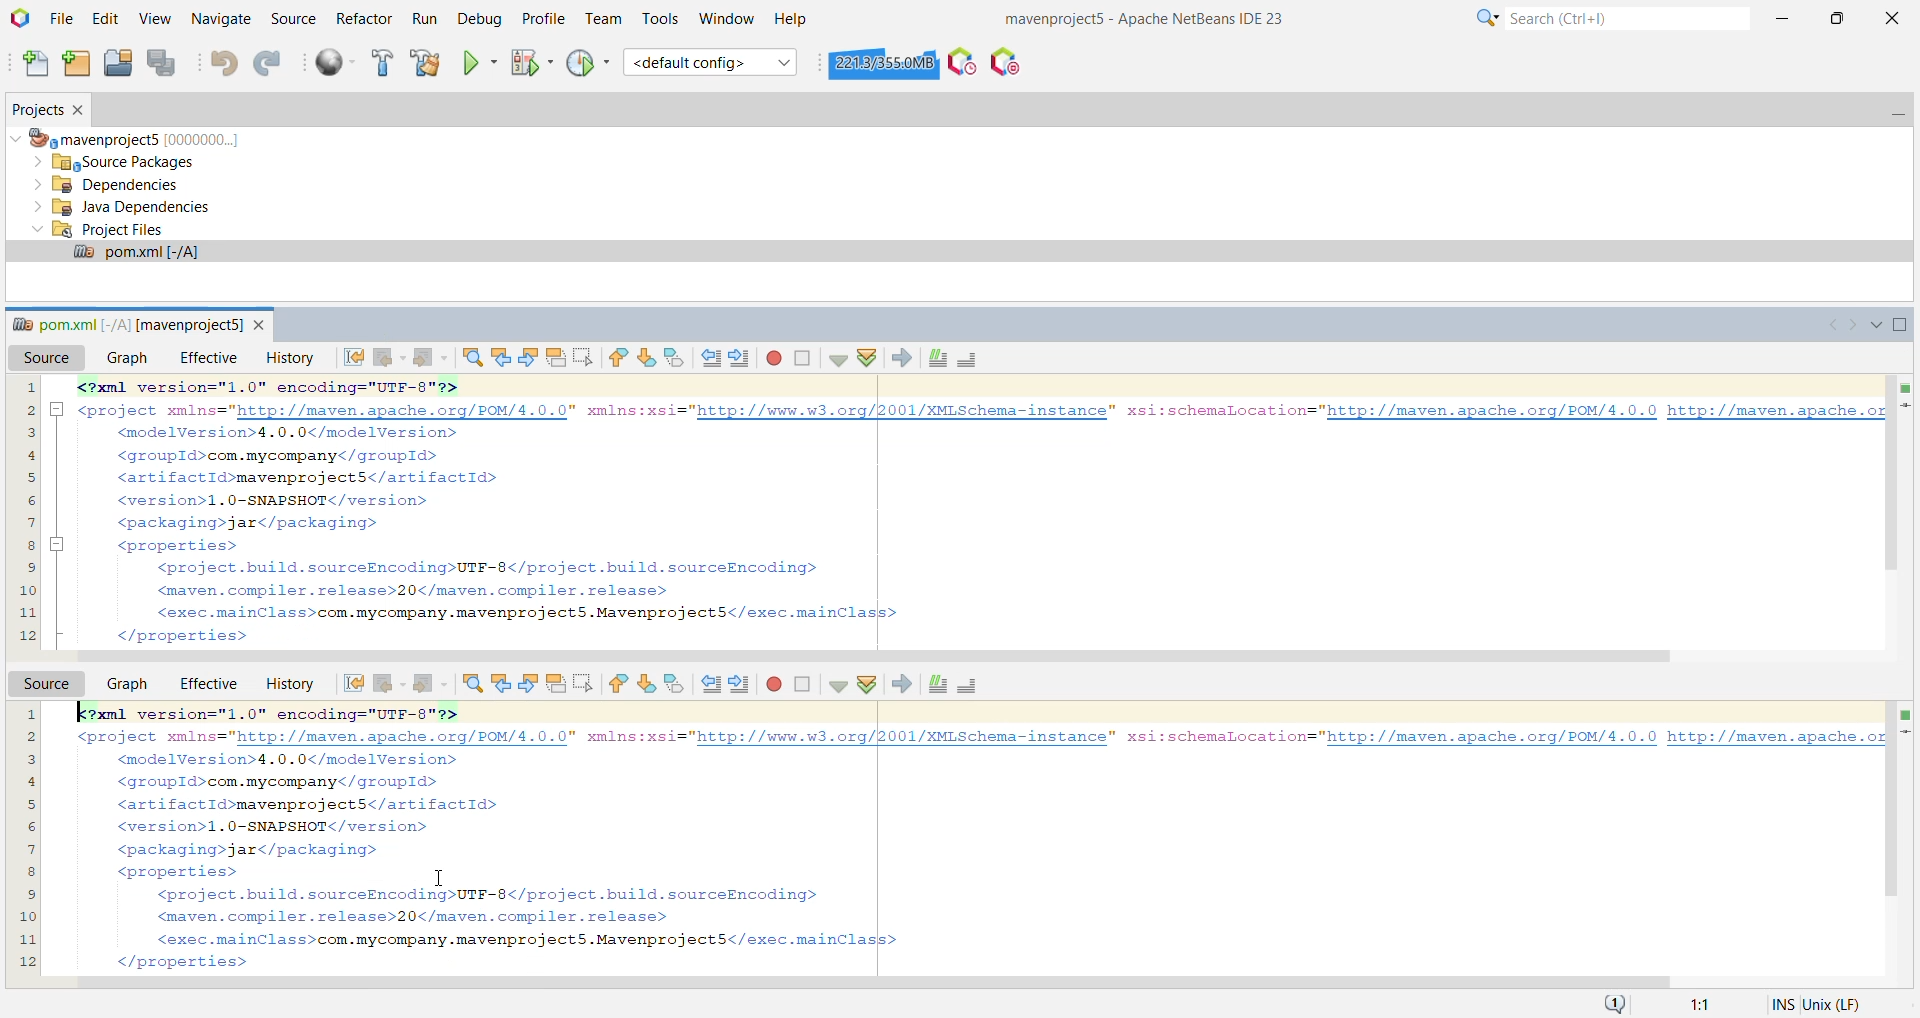 This screenshot has width=1920, height=1018. I want to click on <groupld>com.mycompany</groupId>, so click(294, 782).